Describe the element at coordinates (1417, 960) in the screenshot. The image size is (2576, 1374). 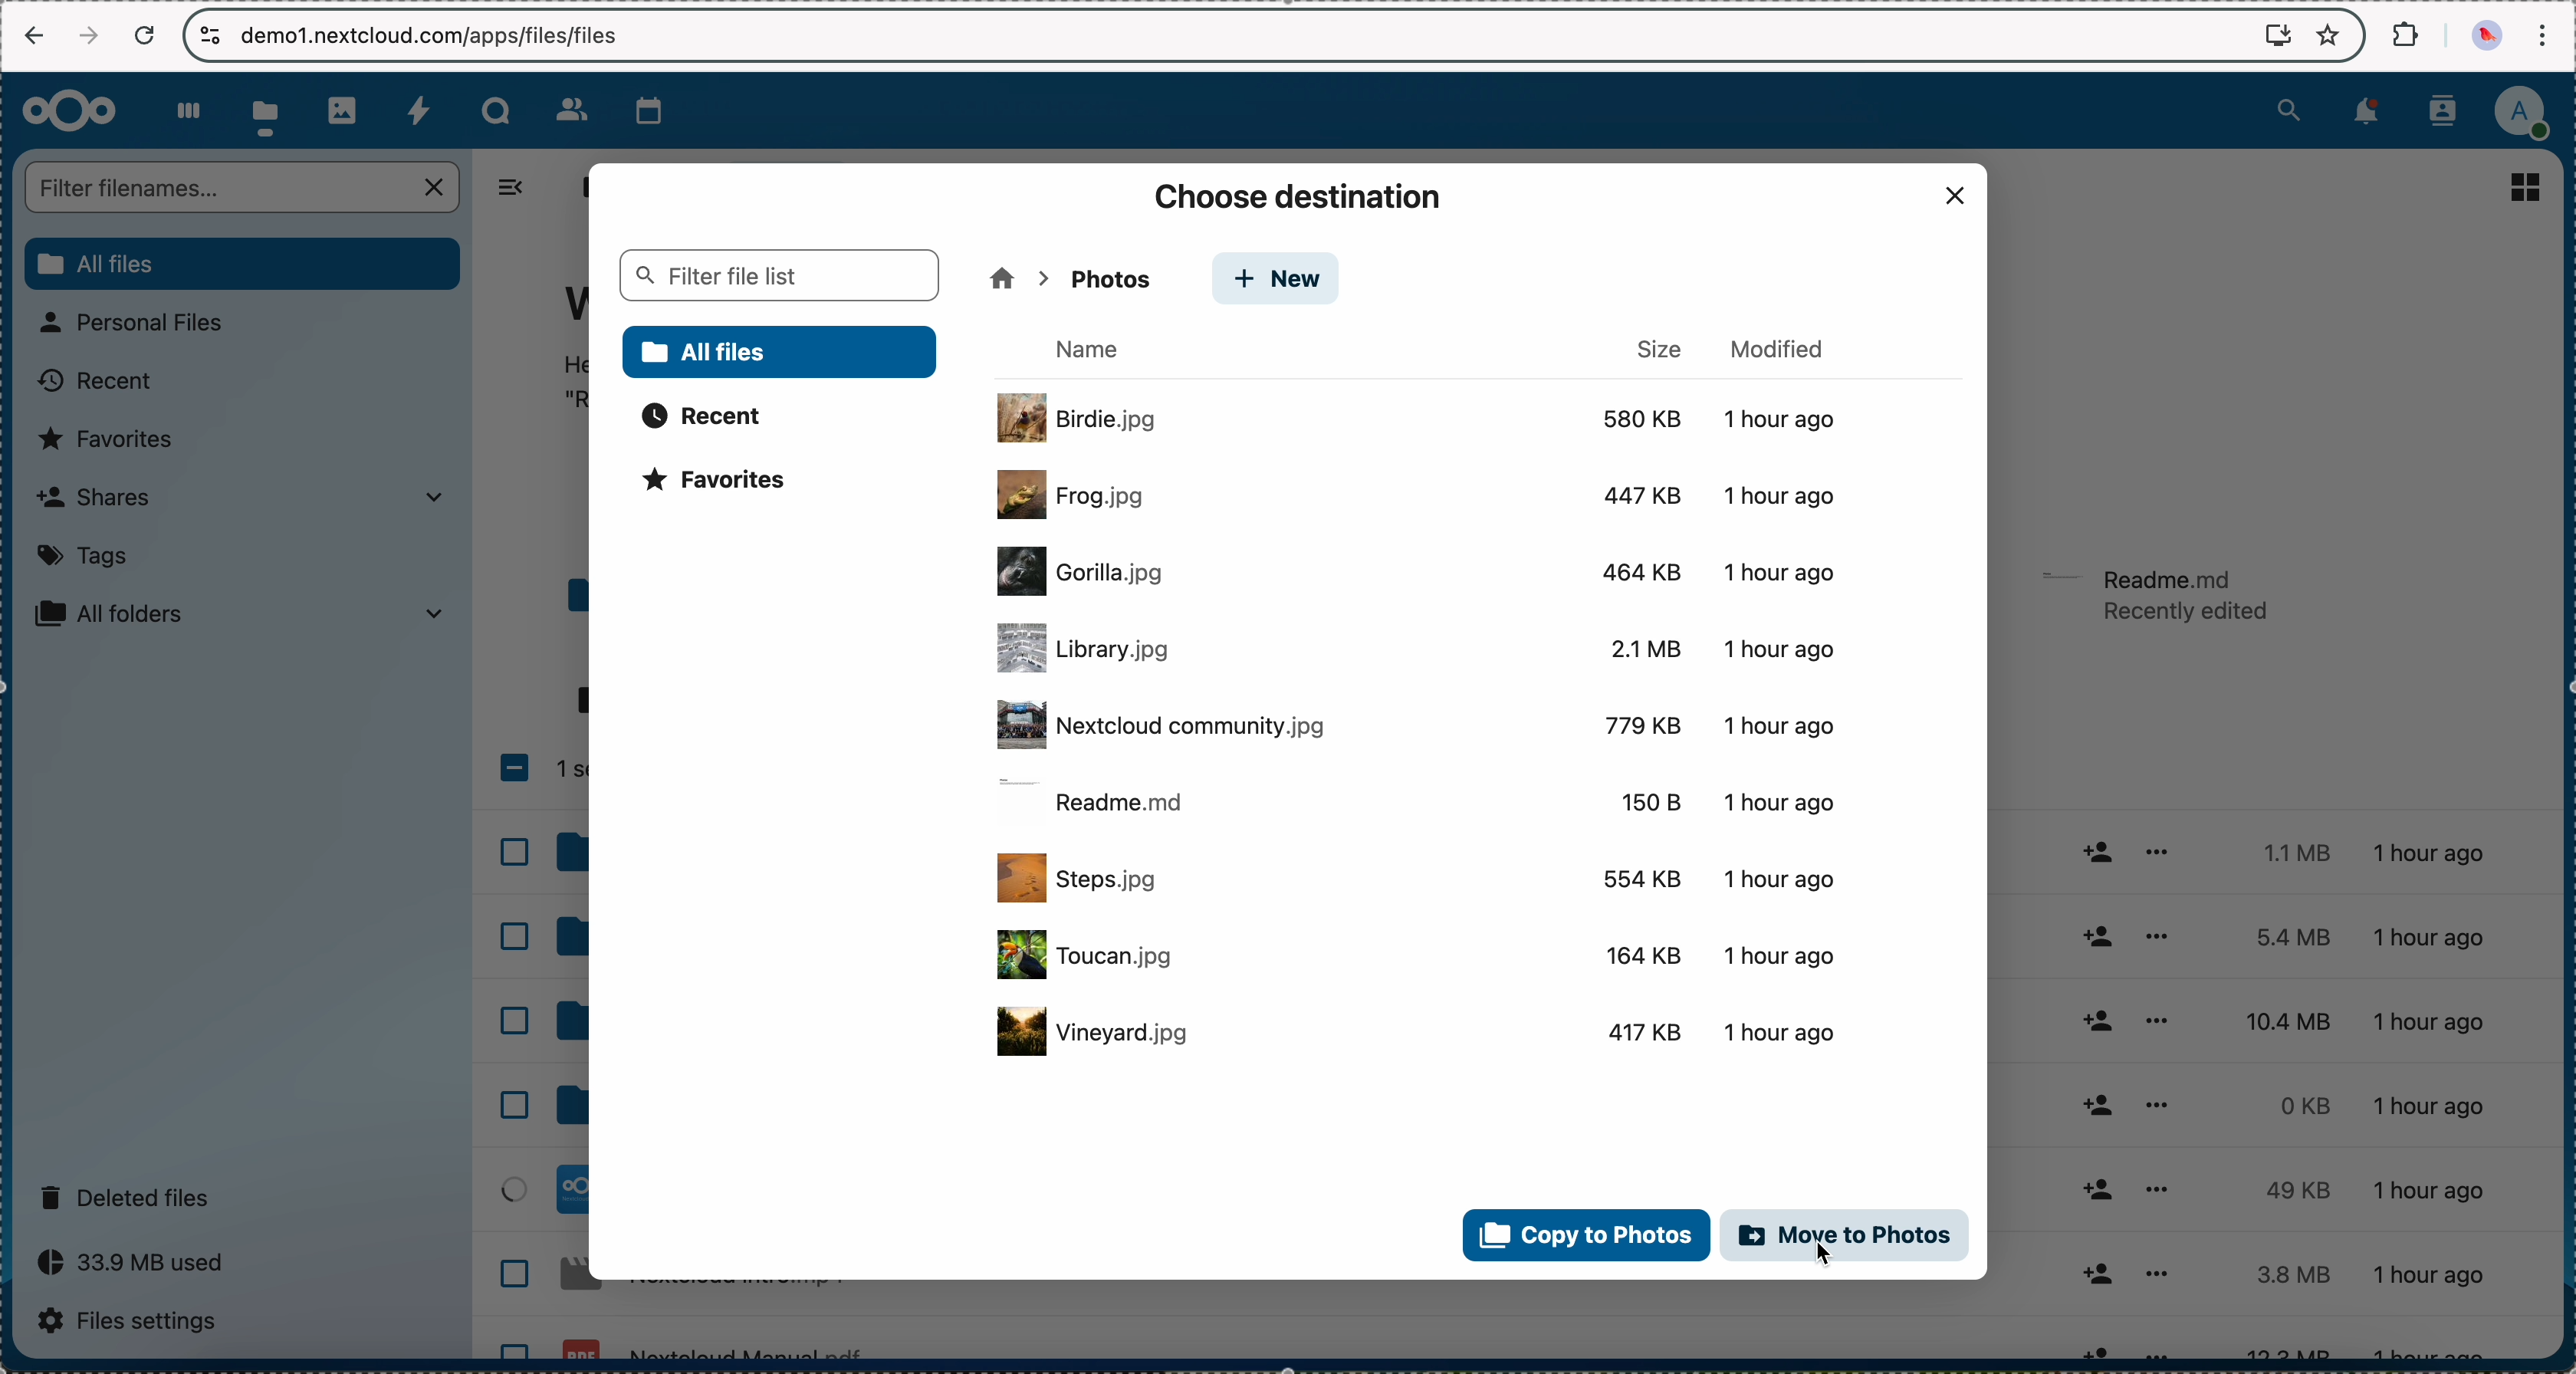
I see `file` at that location.